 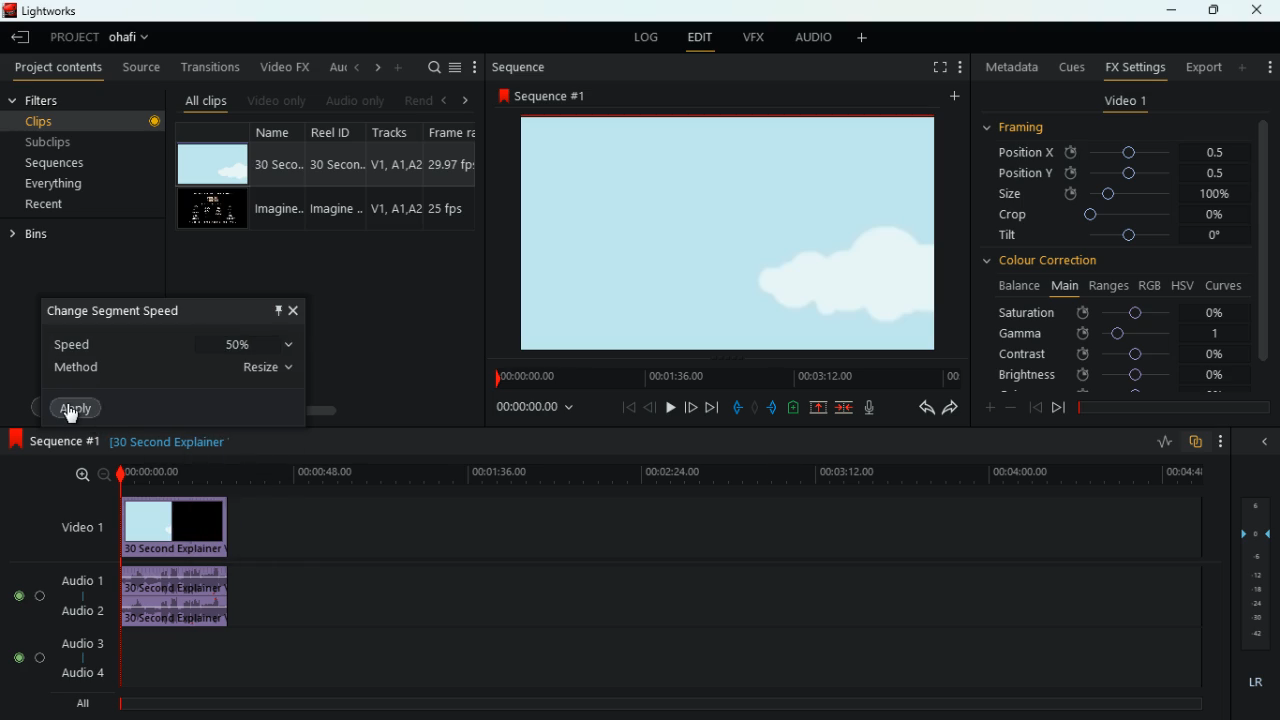 I want to click on fps, so click(x=450, y=176).